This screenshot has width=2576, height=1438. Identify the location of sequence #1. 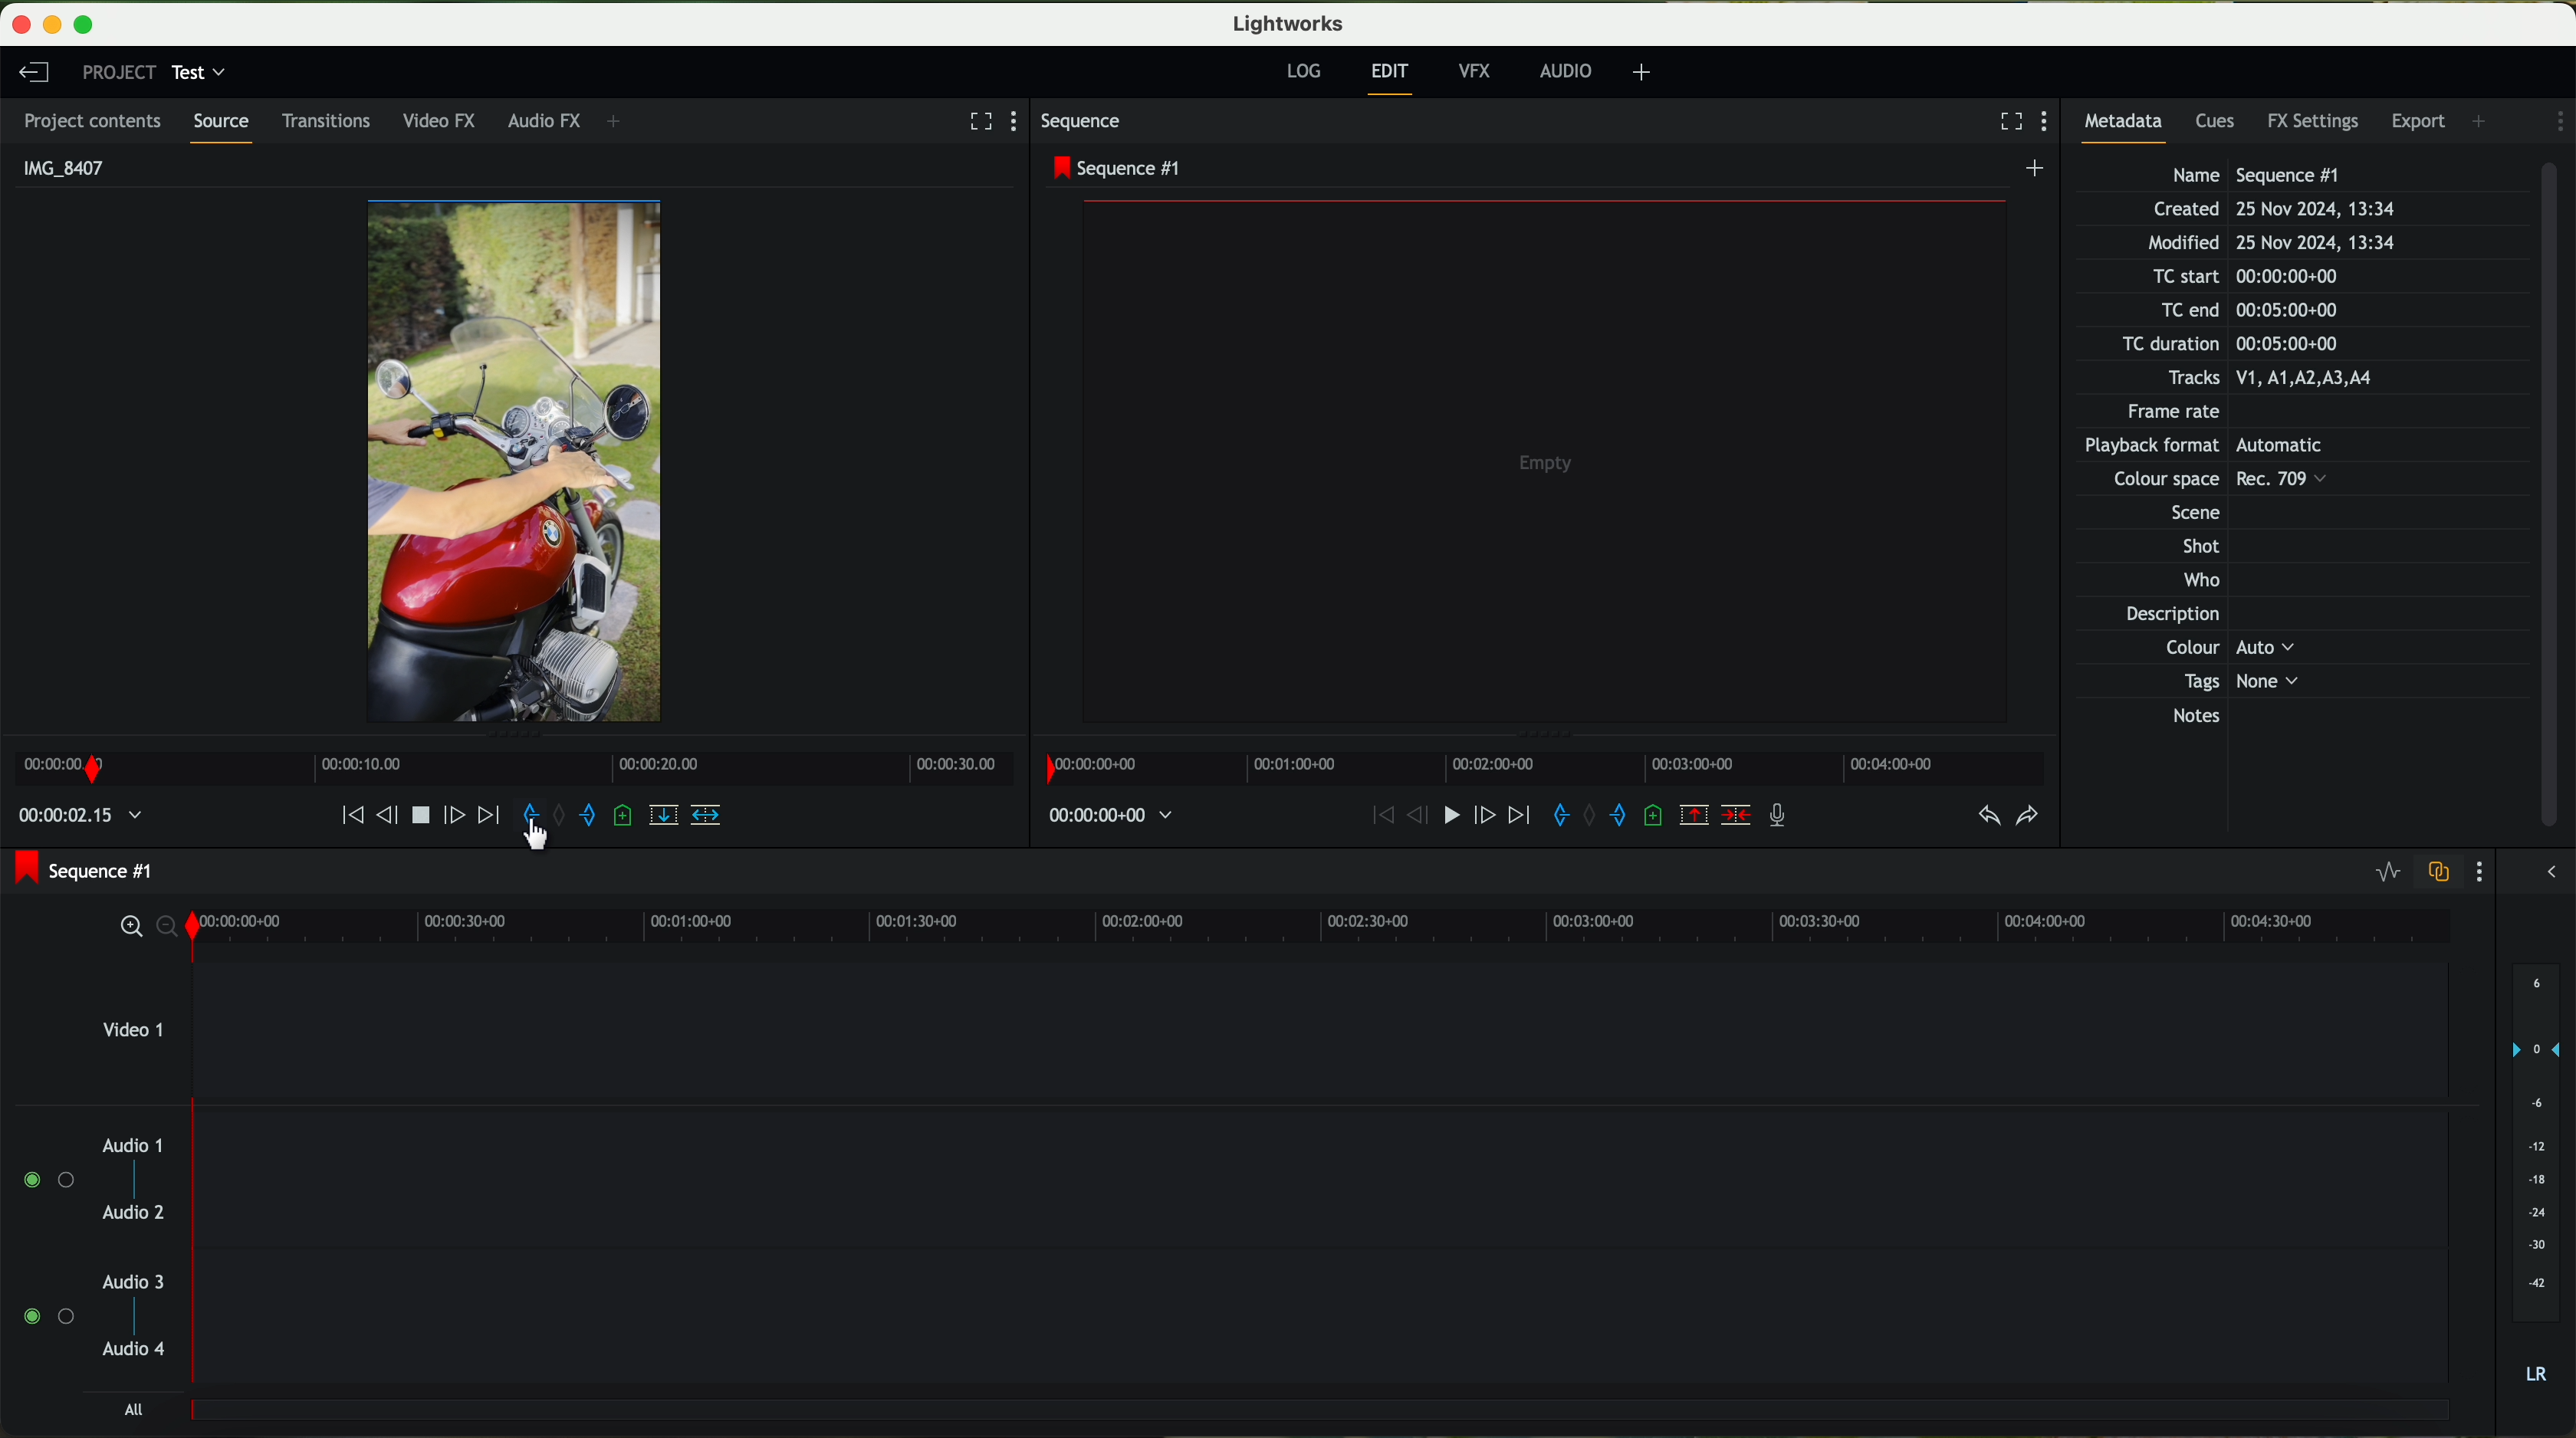
(1117, 168).